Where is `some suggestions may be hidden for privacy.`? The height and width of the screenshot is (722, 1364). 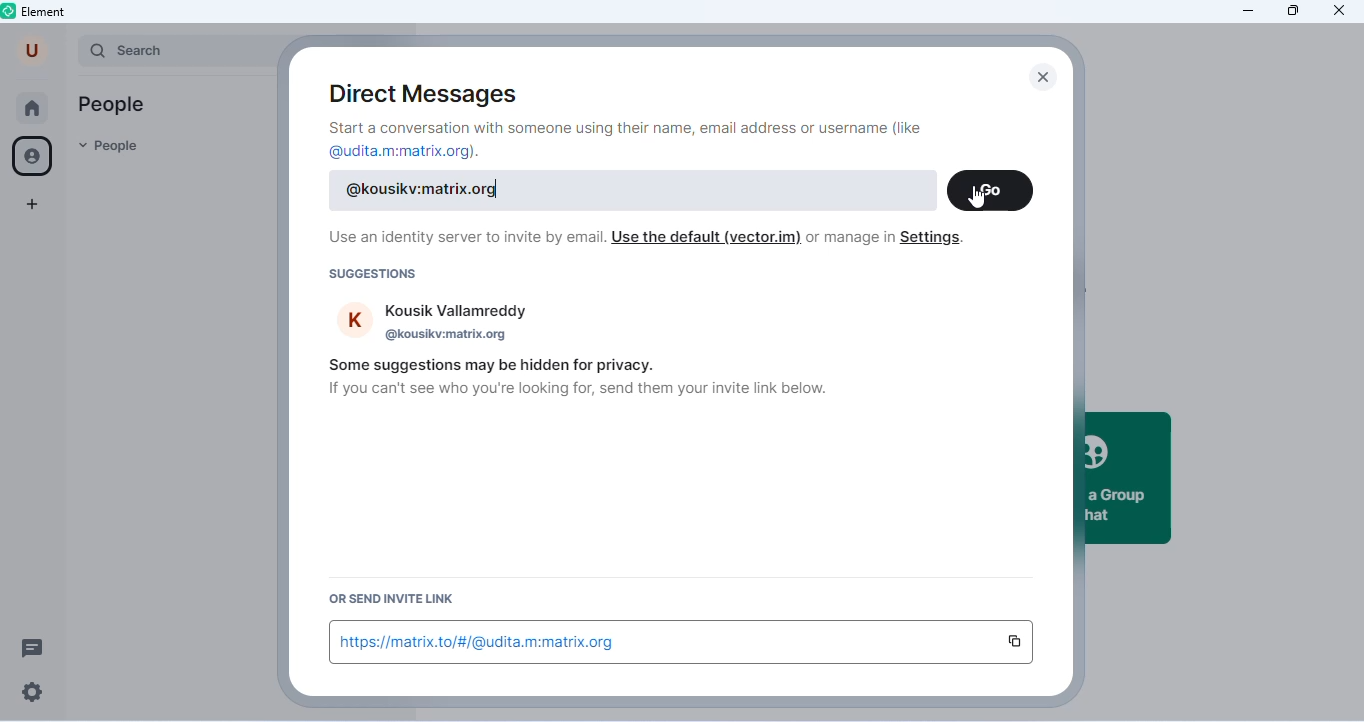 some suggestions may be hidden for privacy. is located at coordinates (491, 365).